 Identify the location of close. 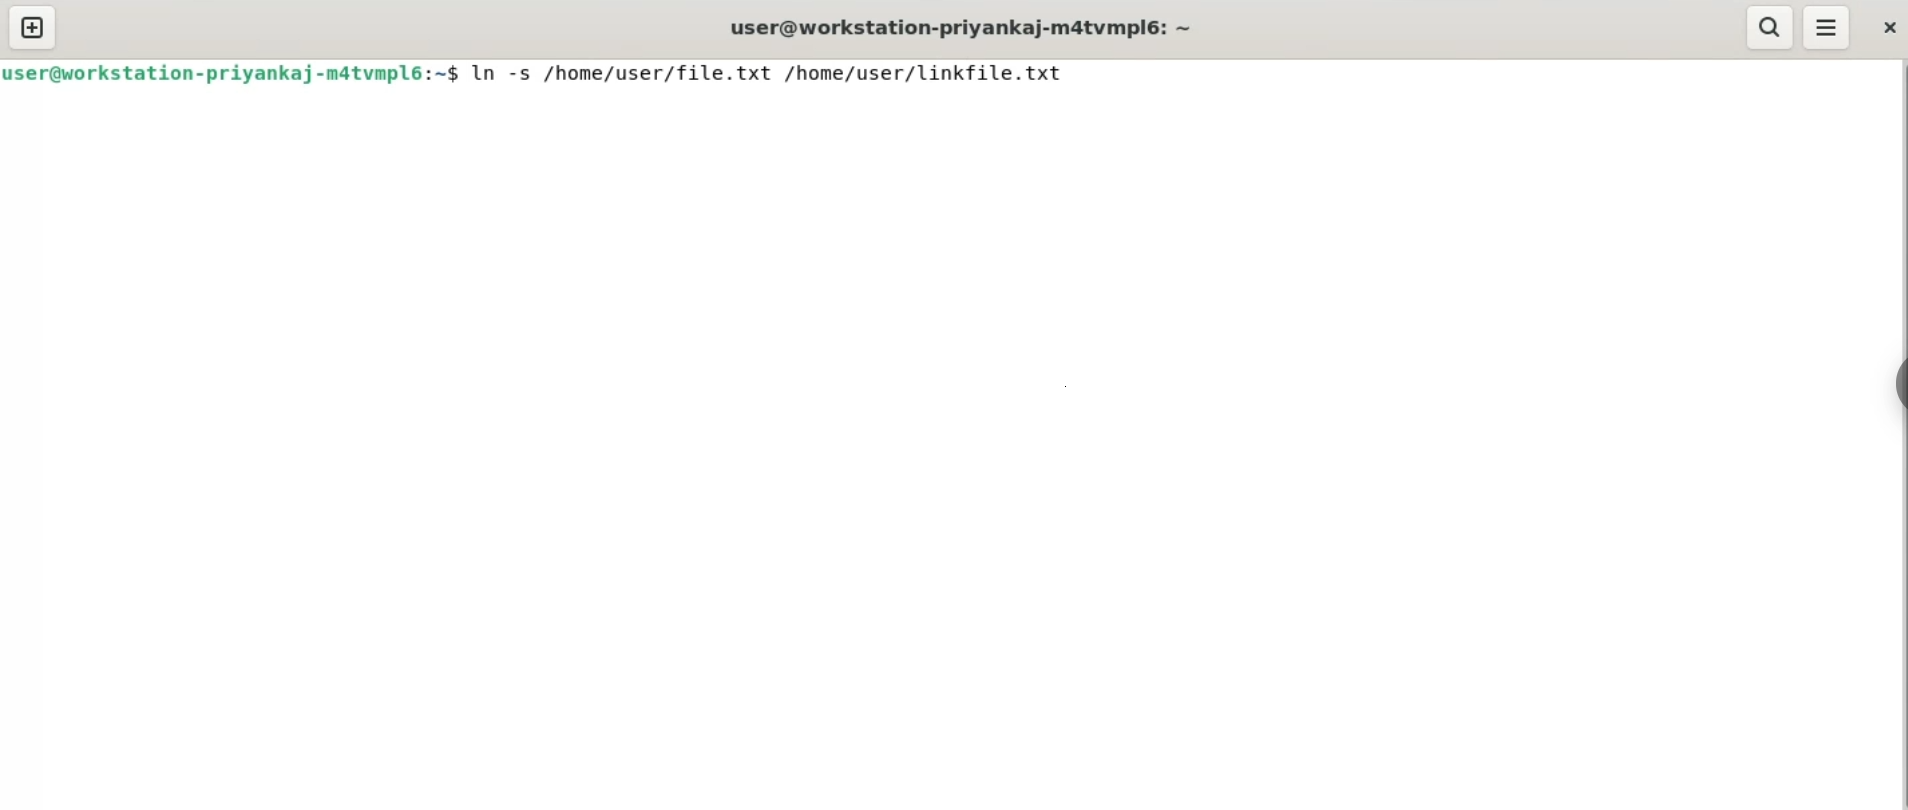
(1881, 25).